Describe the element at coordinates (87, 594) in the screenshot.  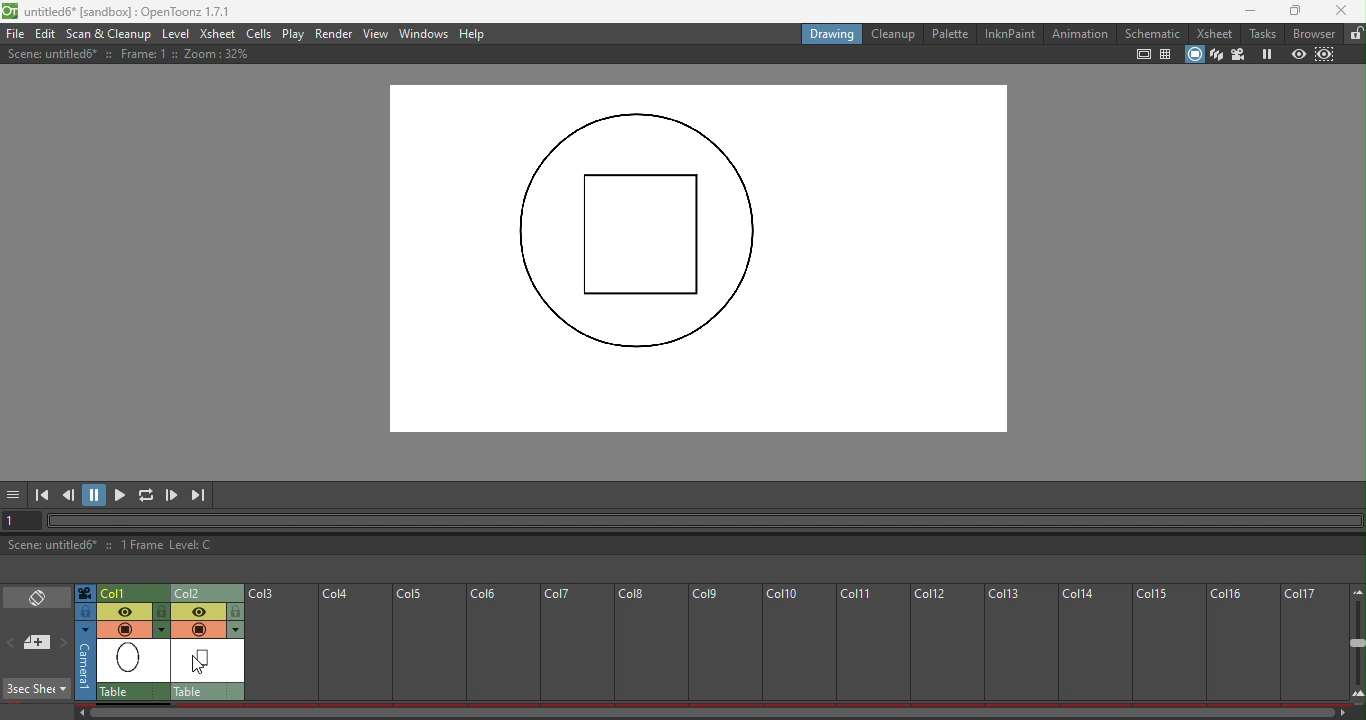
I see `Click to select camera` at that location.